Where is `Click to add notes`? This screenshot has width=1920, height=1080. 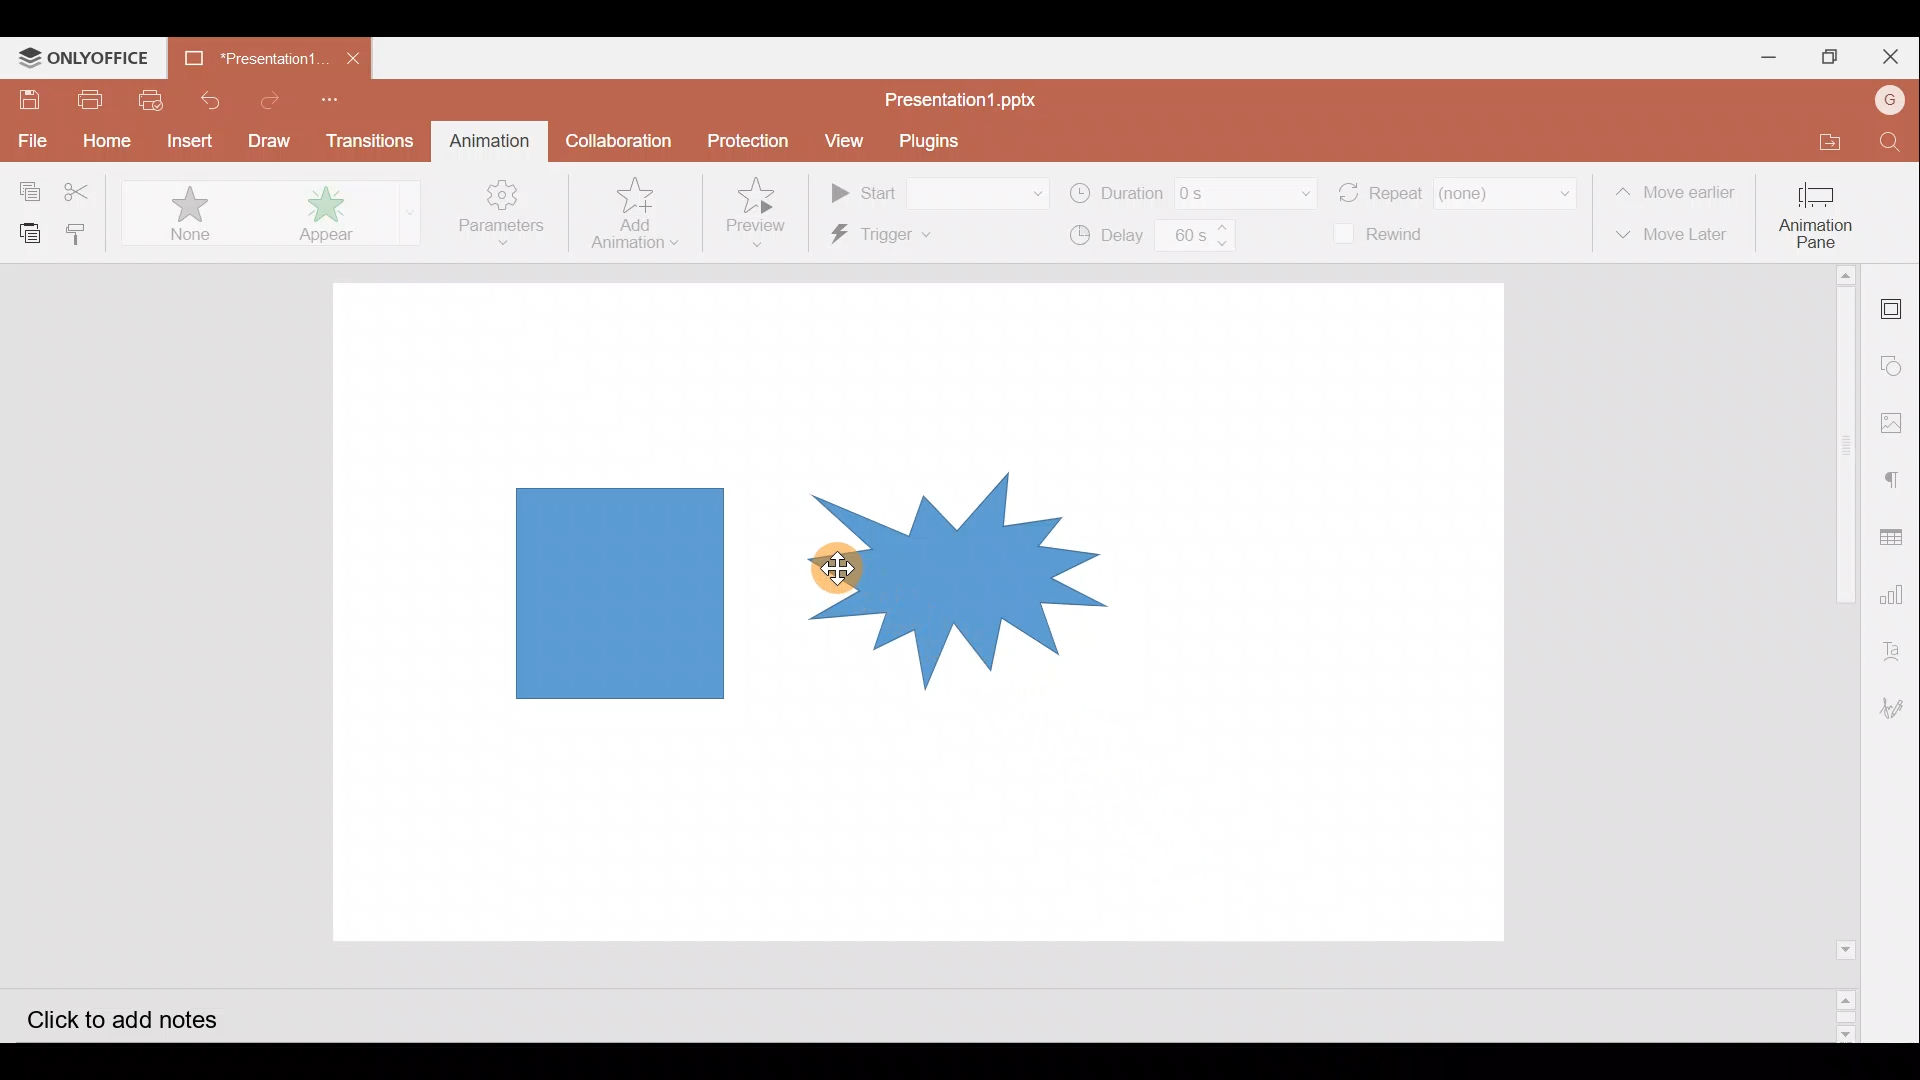
Click to add notes is located at coordinates (144, 1016).